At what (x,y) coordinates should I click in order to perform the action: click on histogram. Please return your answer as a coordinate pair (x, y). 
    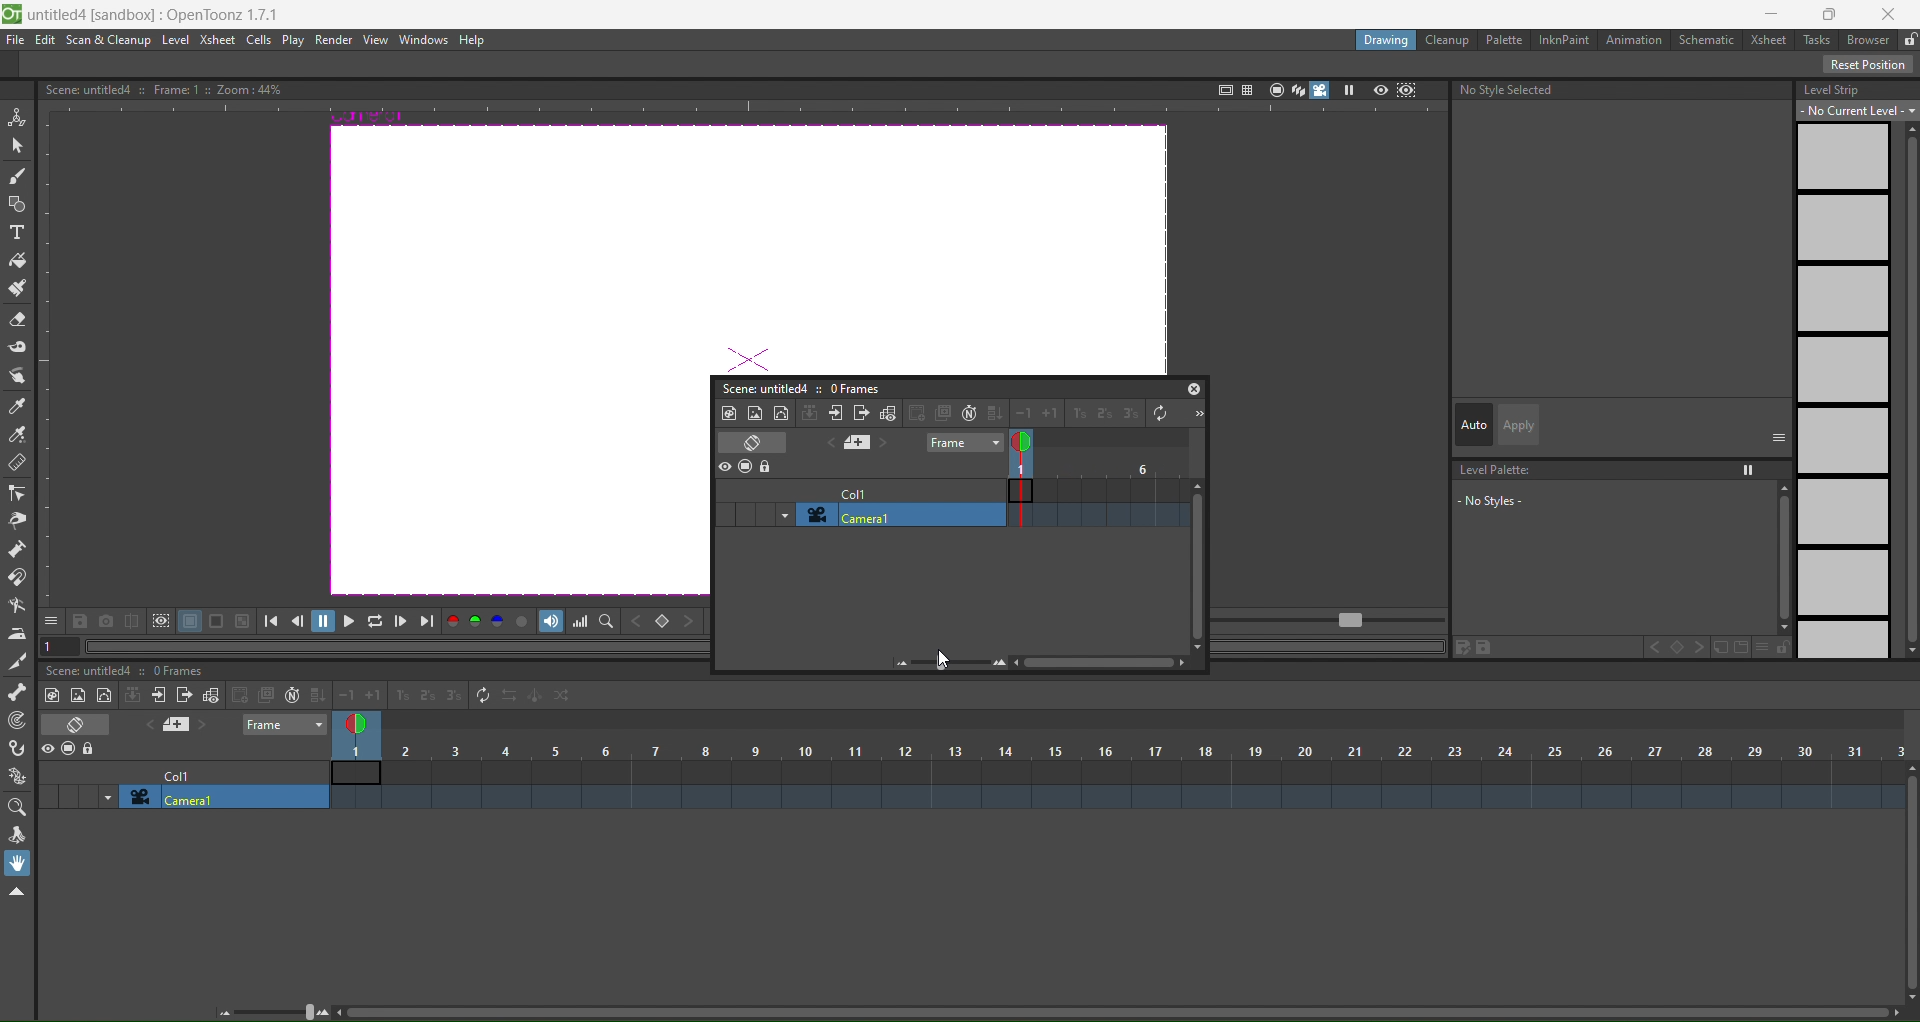
    Looking at the image, I should click on (582, 622).